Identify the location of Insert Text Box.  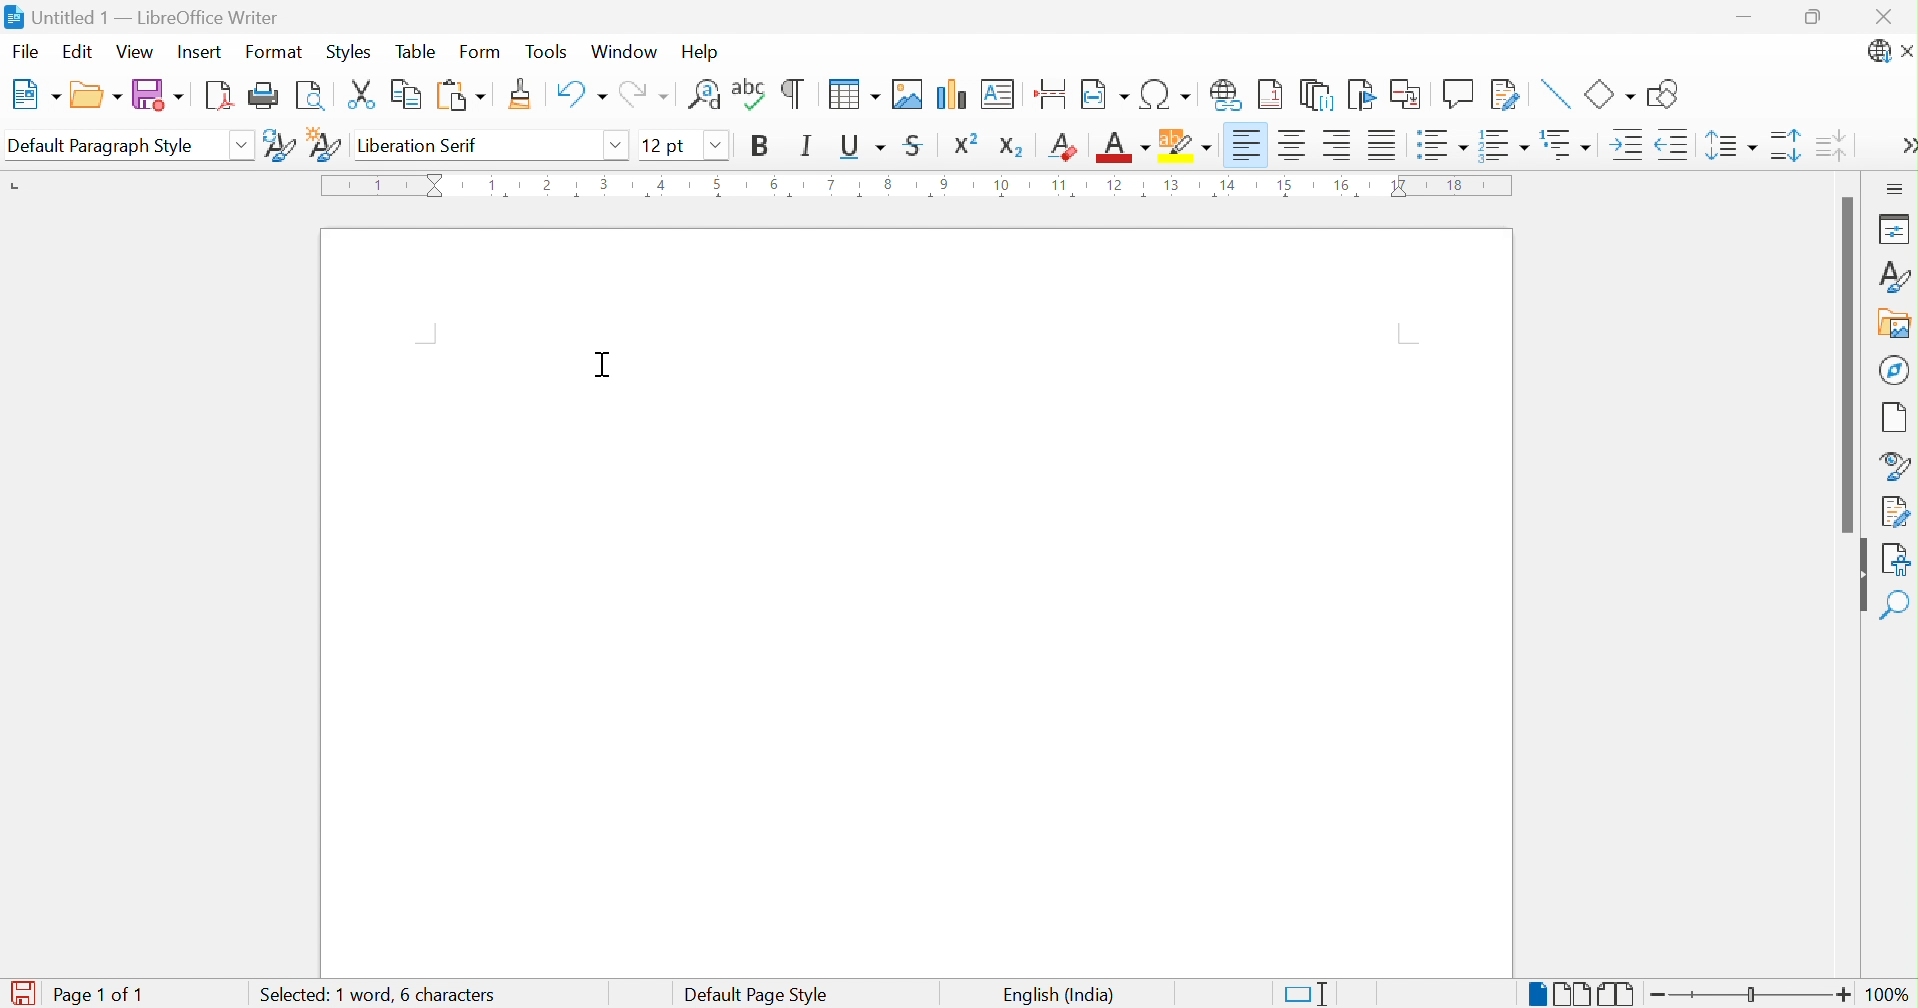
(1000, 91).